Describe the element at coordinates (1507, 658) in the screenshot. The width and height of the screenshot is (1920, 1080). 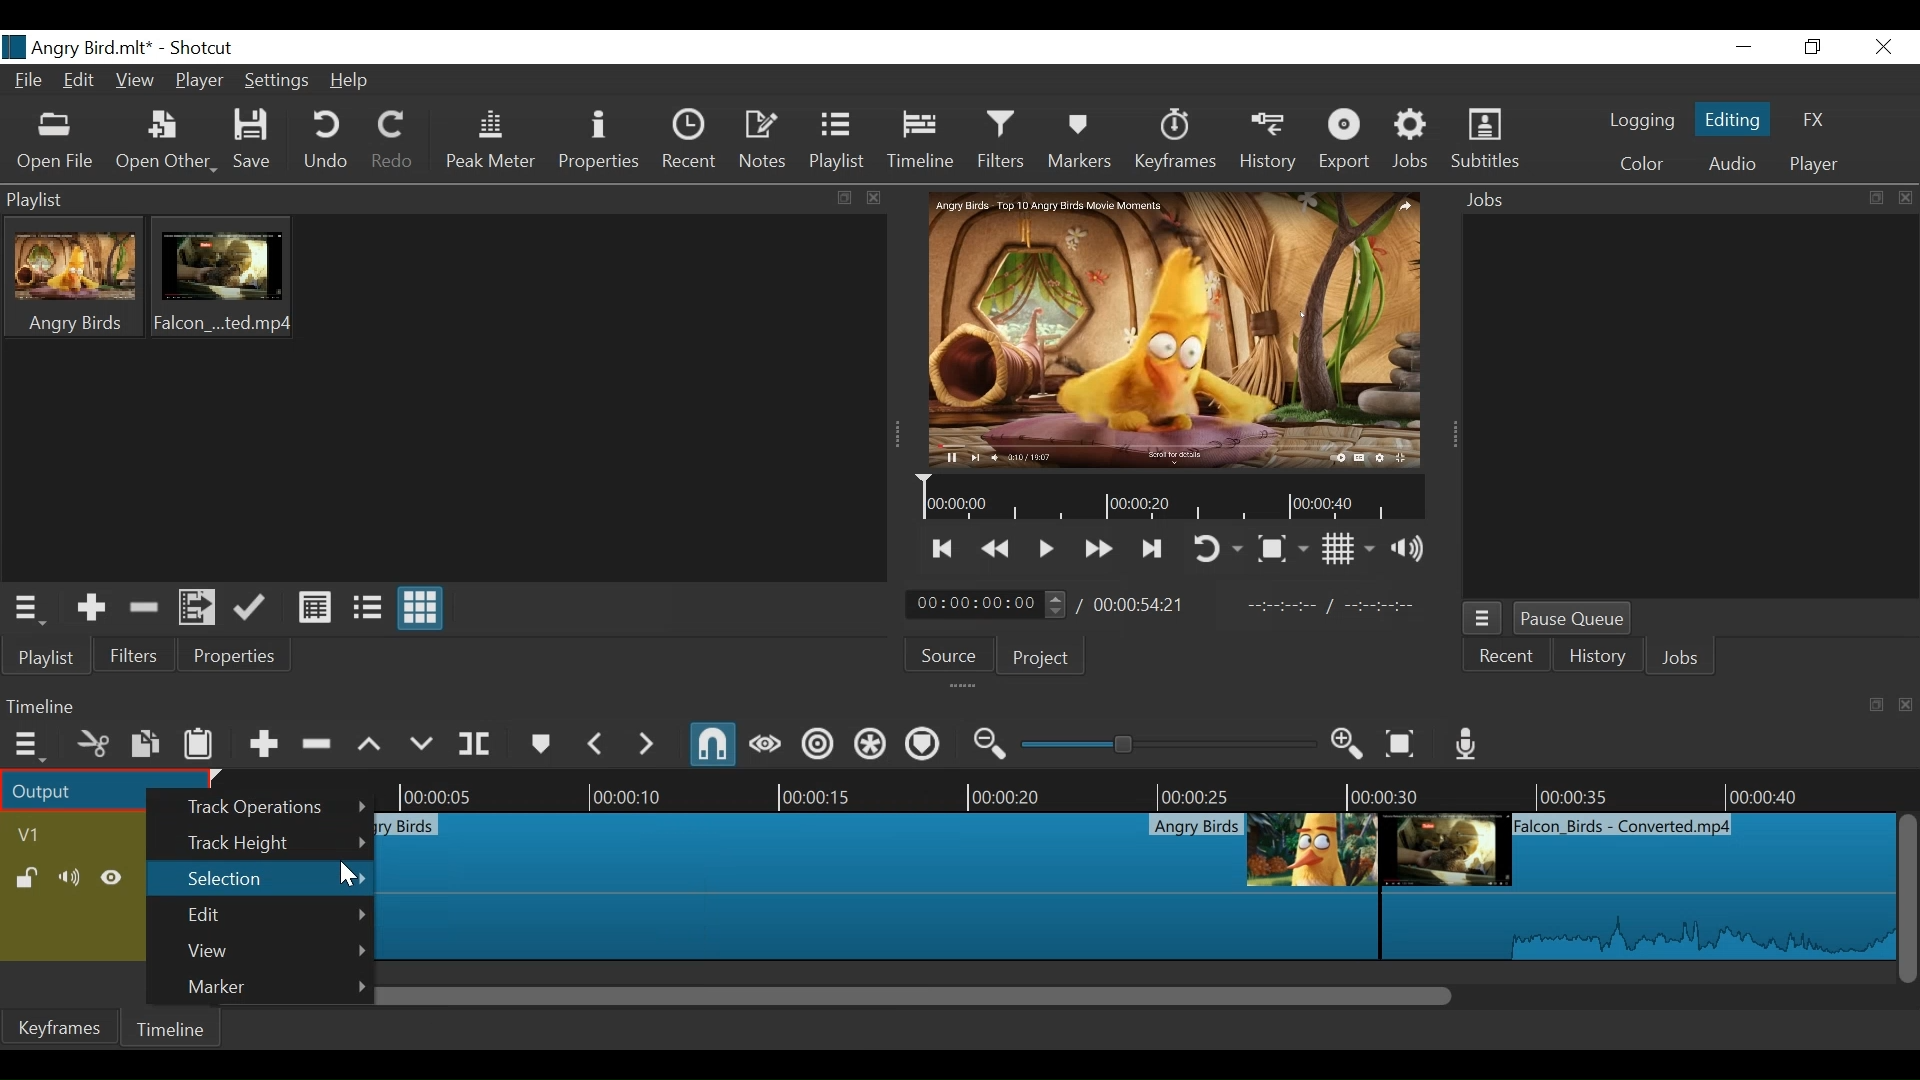
I see `Recent` at that location.